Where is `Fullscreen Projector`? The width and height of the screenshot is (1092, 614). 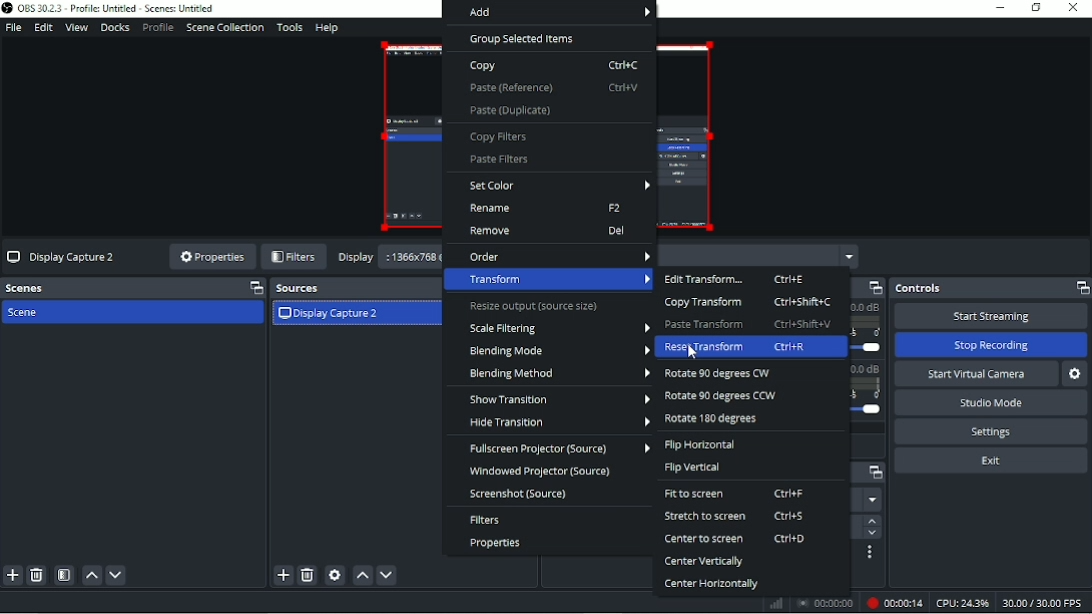 Fullscreen Projector is located at coordinates (558, 448).